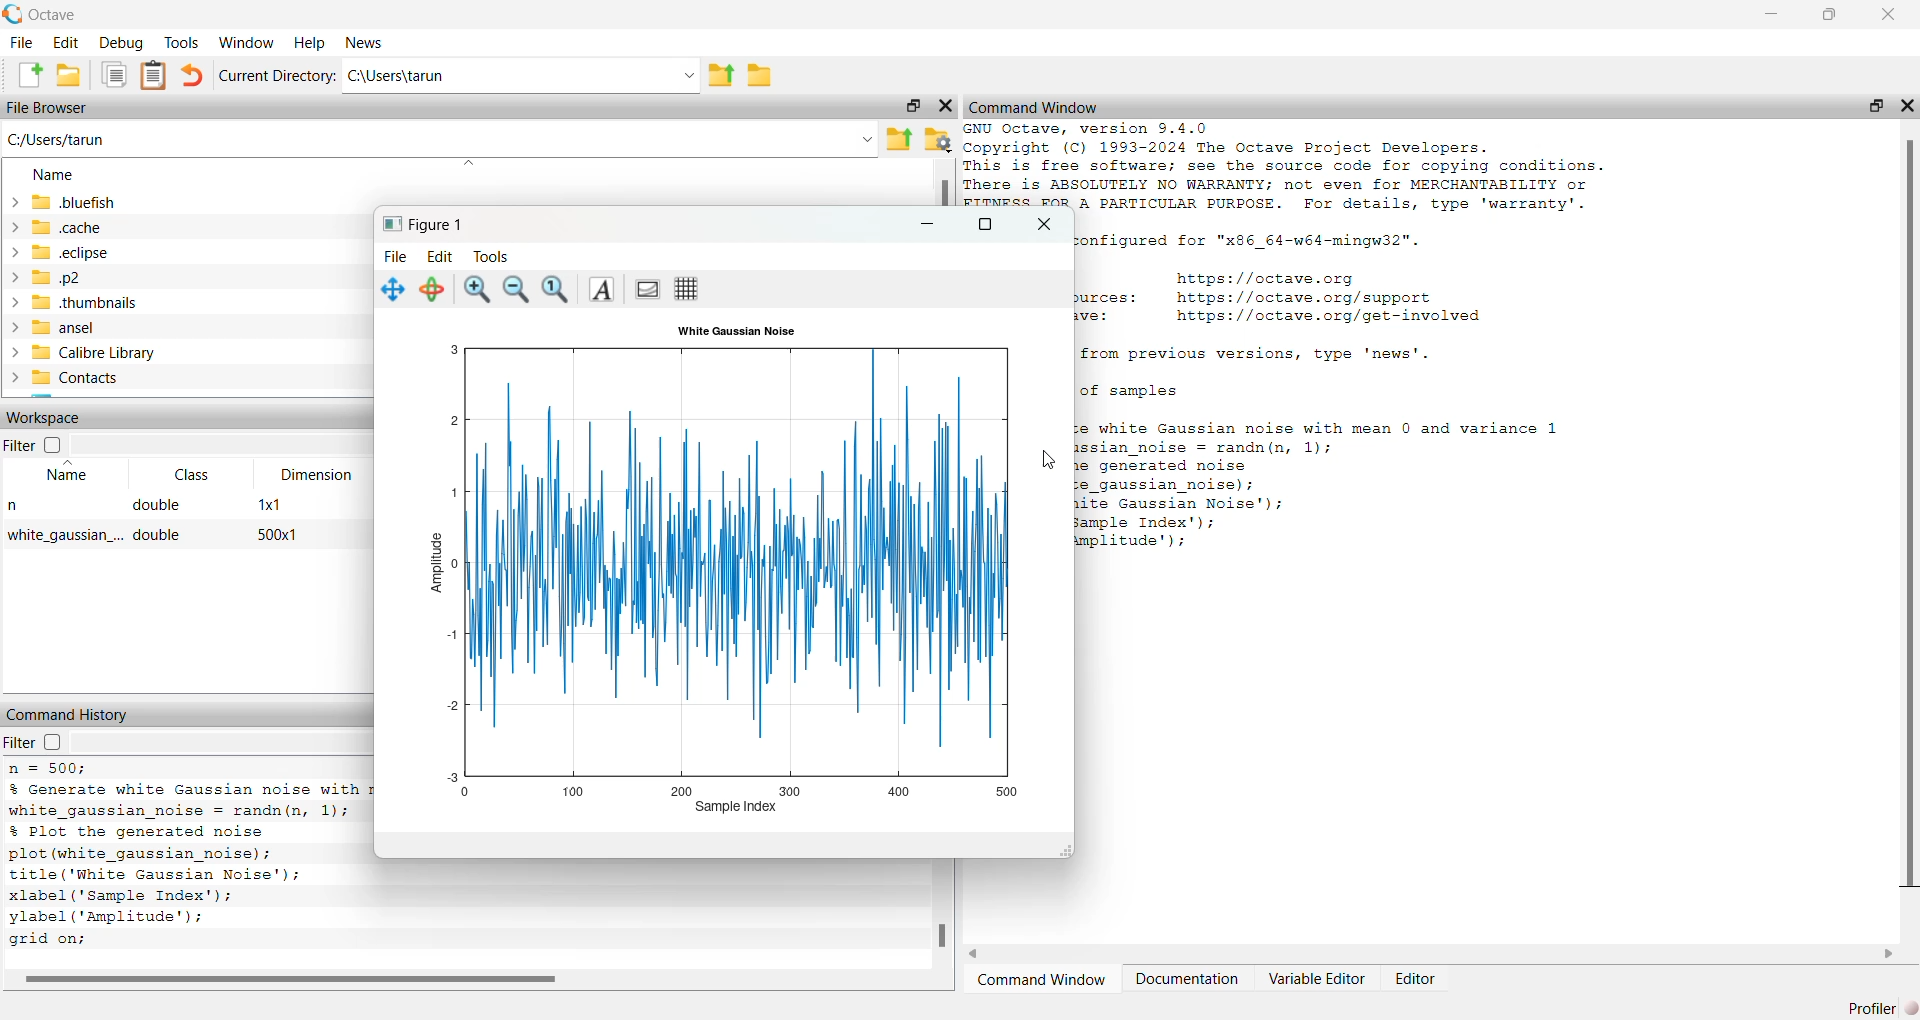  Describe the element at coordinates (393, 254) in the screenshot. I see `File` at that location.